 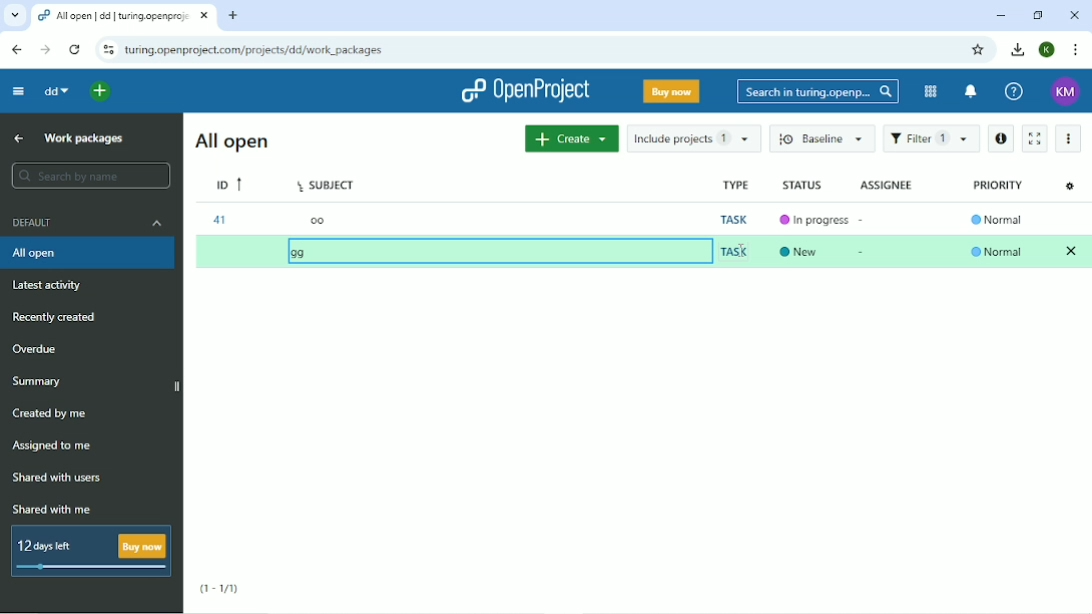 What do you see at coordinates (46, 49) in the screenshot?
I see `Forward` at bounding box center [46, 49].